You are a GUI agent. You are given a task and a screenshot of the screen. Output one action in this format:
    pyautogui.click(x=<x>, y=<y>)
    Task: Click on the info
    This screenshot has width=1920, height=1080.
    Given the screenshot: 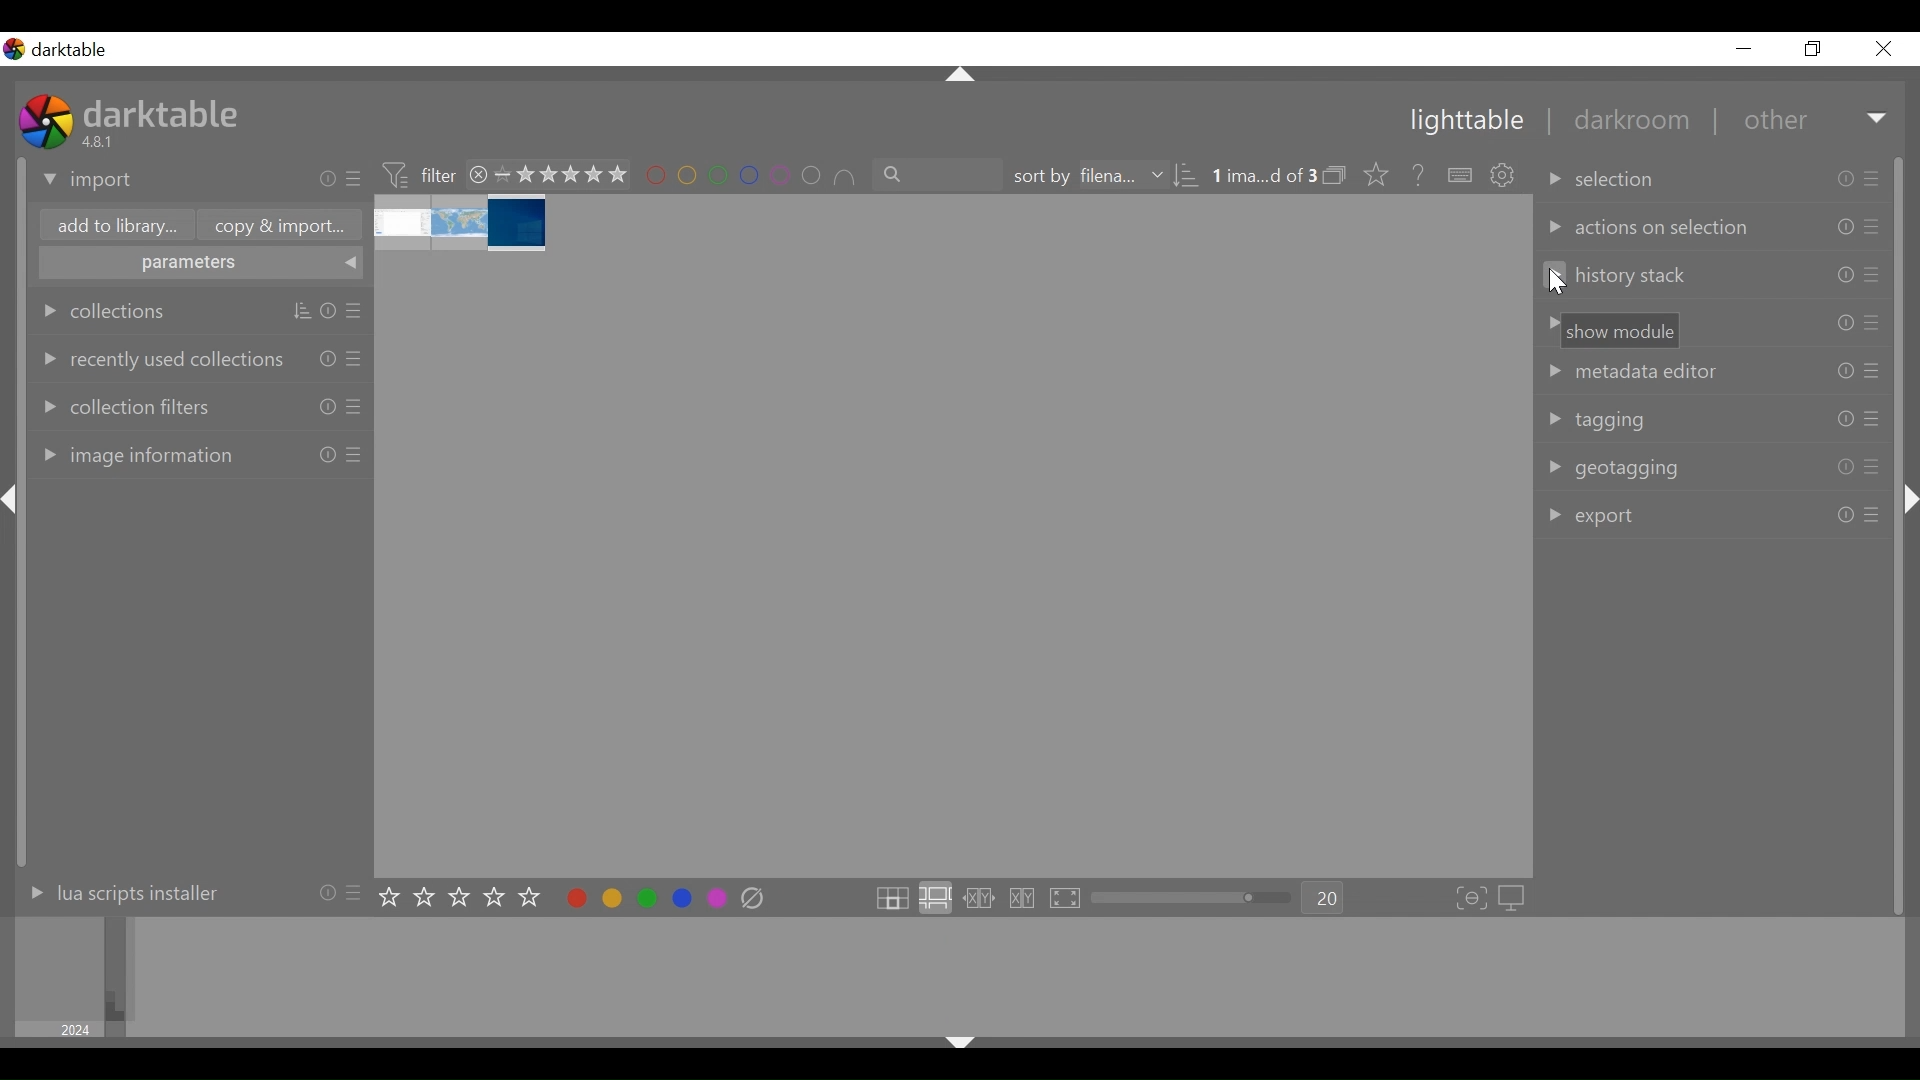 What is the action you would take?
    pyautogui.click(x=326, y=891)
    